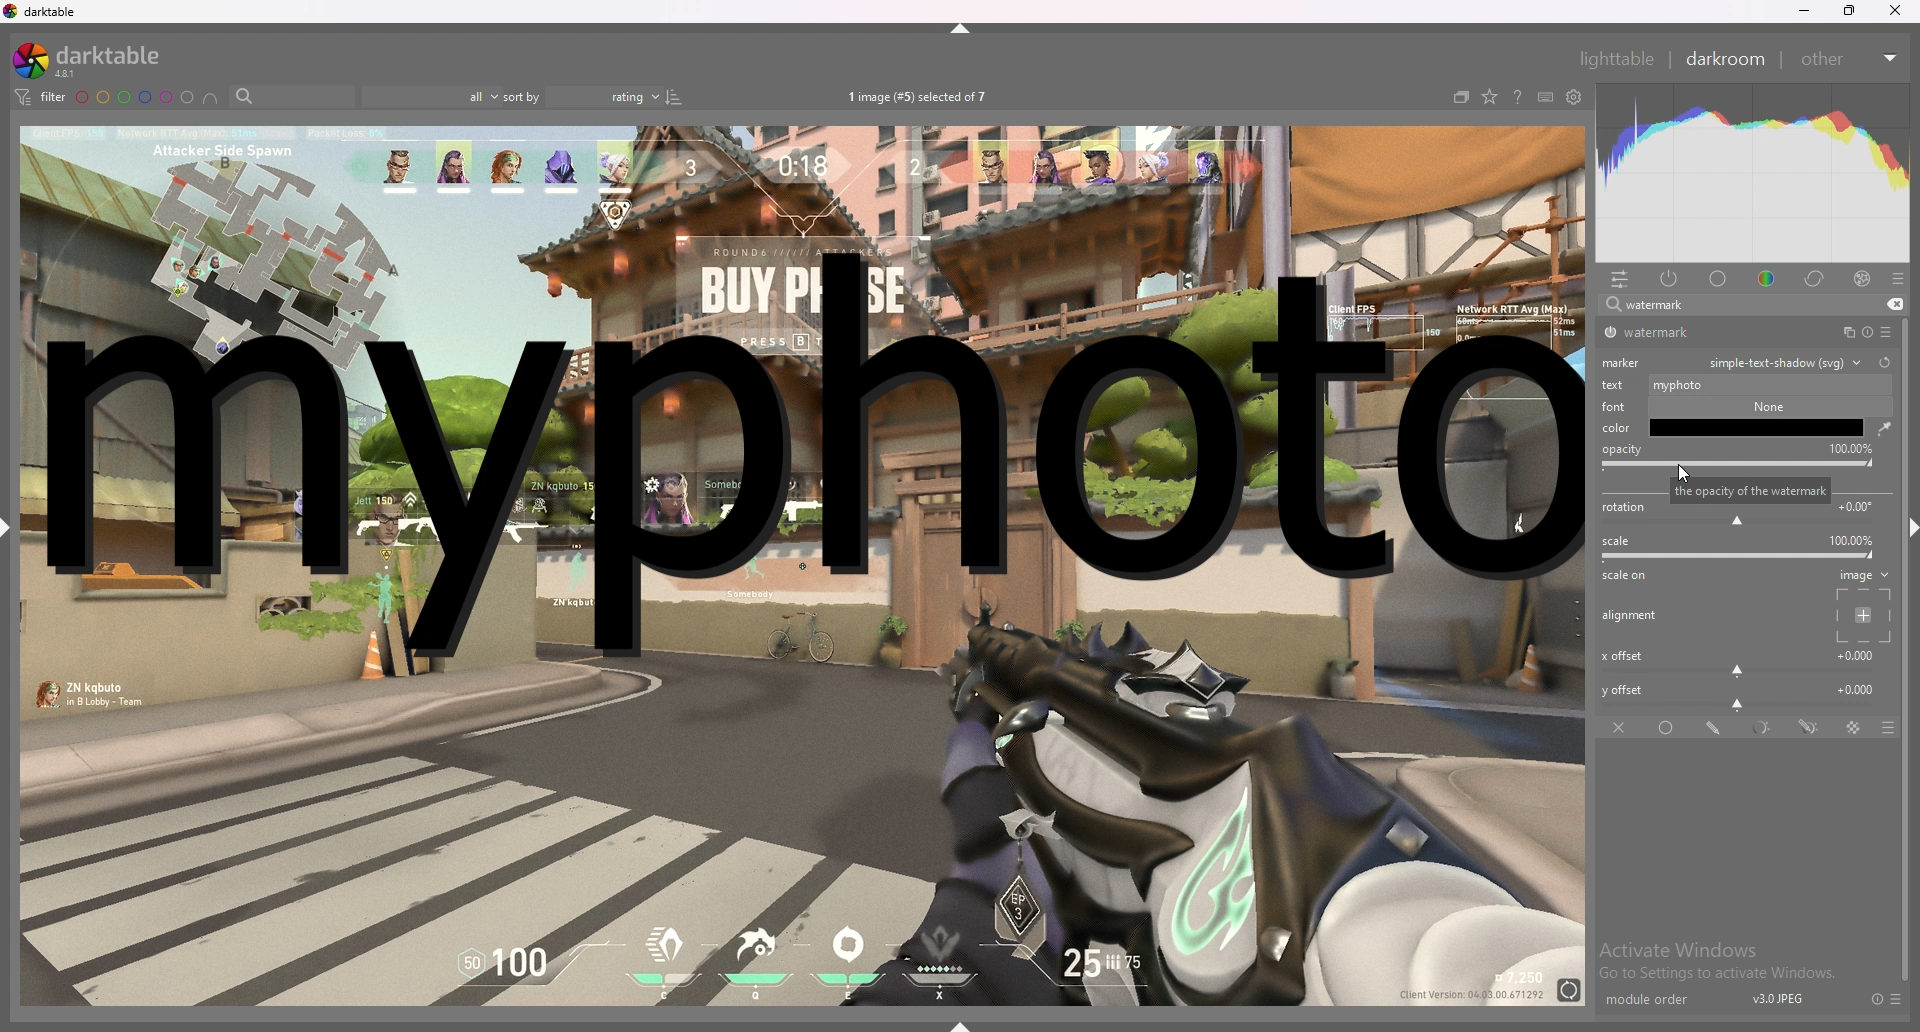 The height and width of the screenshot is (1032, 1920). Describe the element at coordinates (38, 96) in the screenshot. I see `filter` at that location.